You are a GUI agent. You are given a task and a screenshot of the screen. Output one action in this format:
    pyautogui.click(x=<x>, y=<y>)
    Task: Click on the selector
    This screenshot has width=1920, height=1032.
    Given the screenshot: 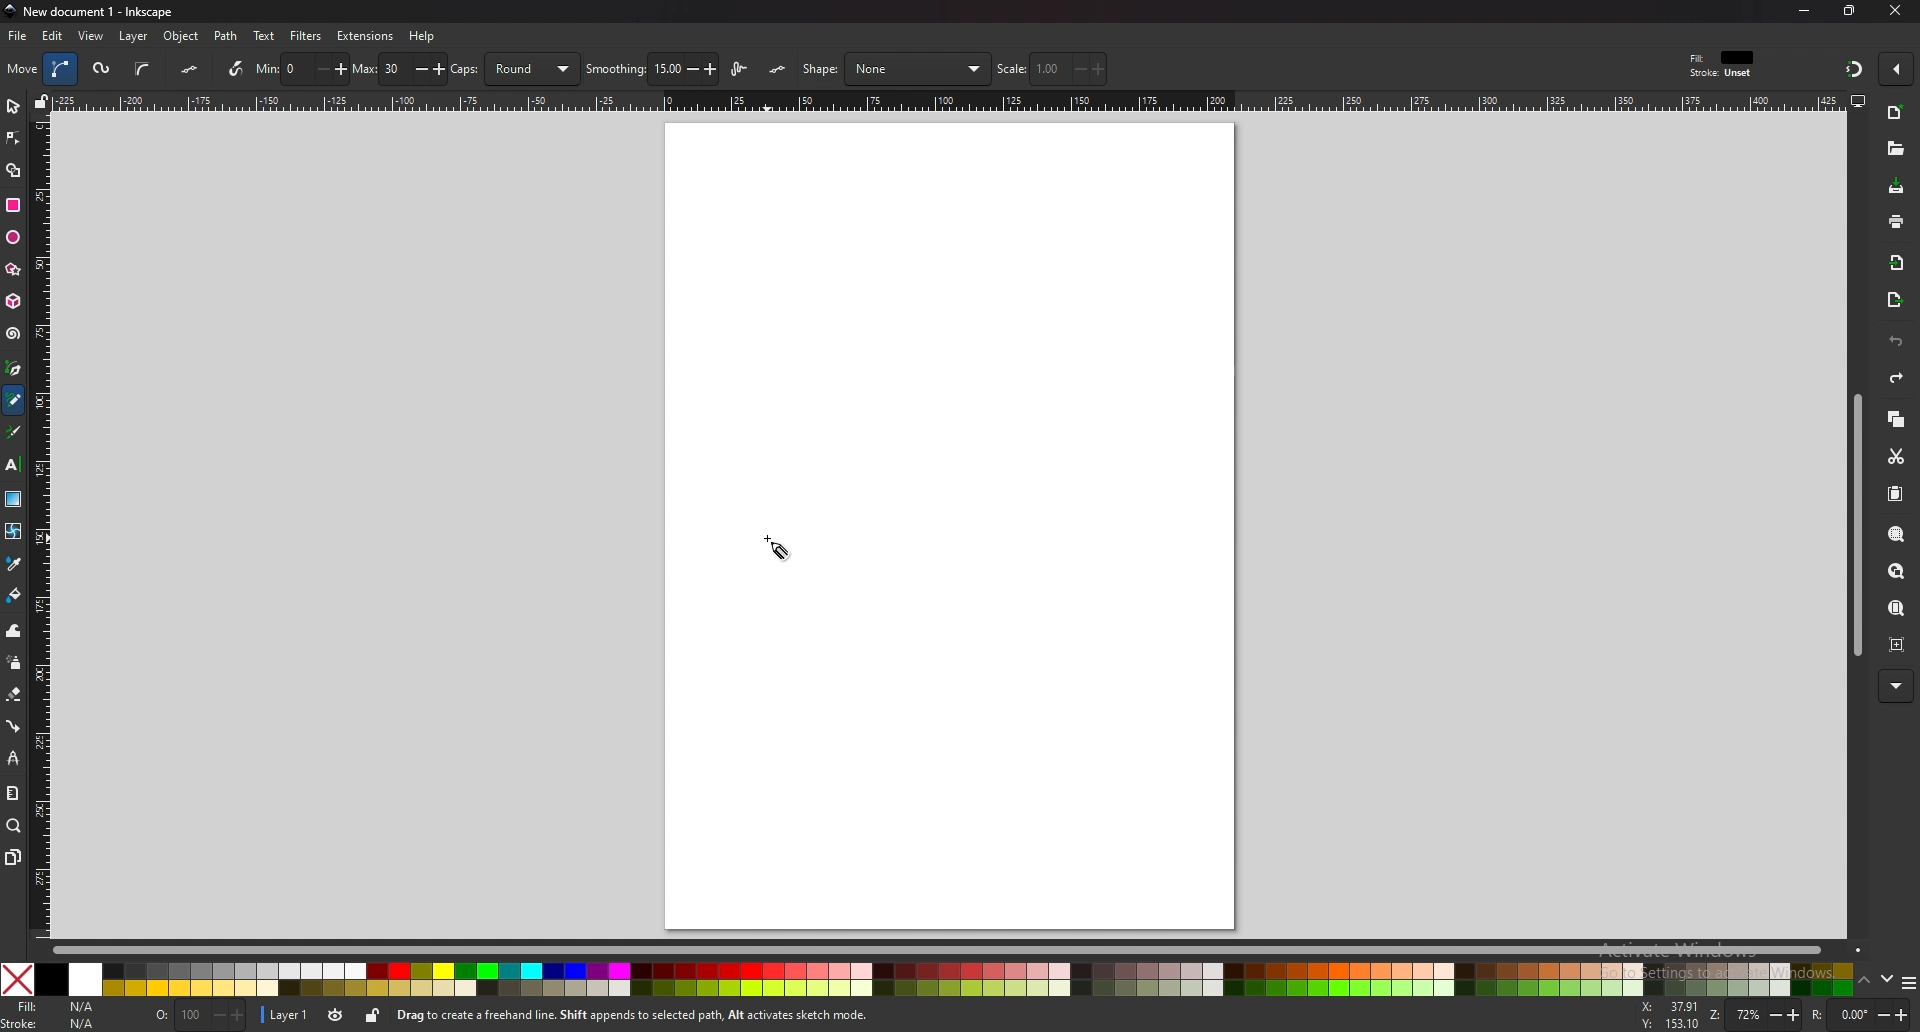 What is the action you would take?
    pyautogui.click(x=13, y=105)
    